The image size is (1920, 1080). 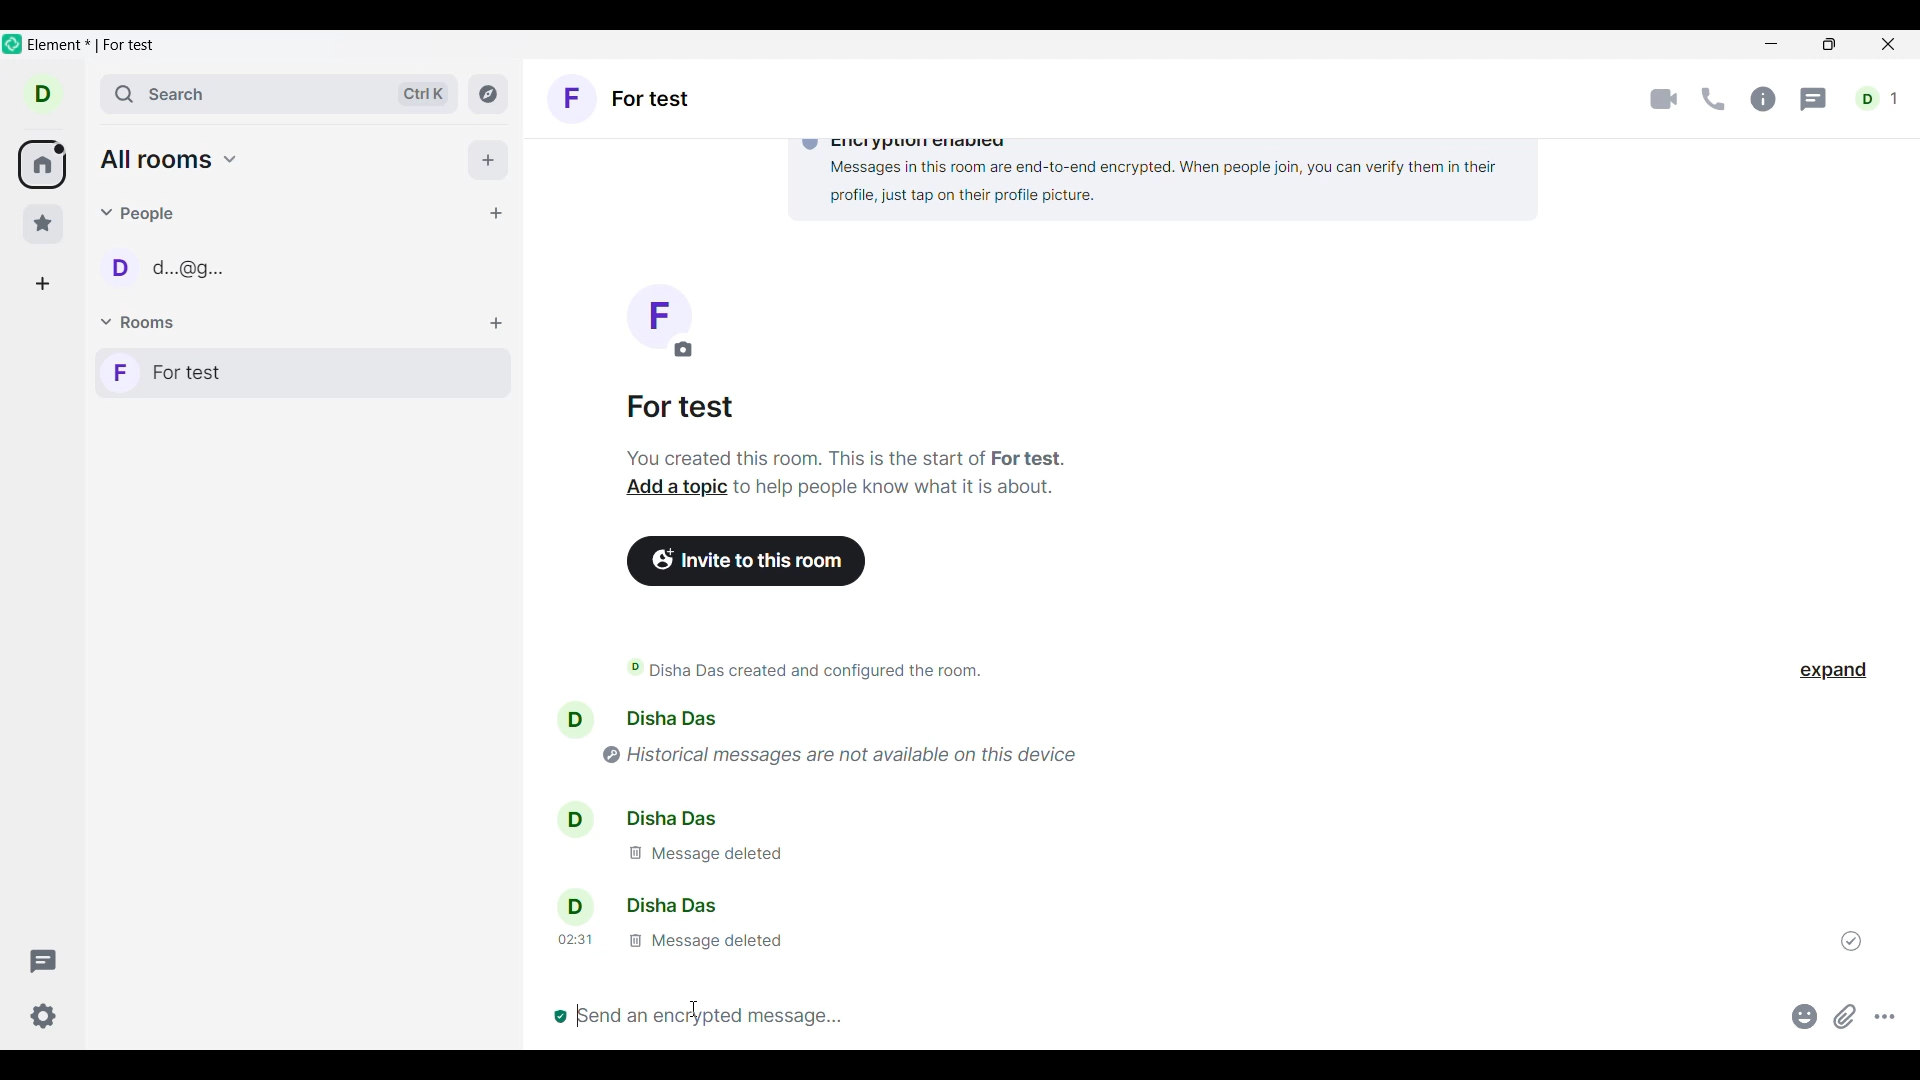 I want to click on Click to expand, so click(x=1833, y=671).